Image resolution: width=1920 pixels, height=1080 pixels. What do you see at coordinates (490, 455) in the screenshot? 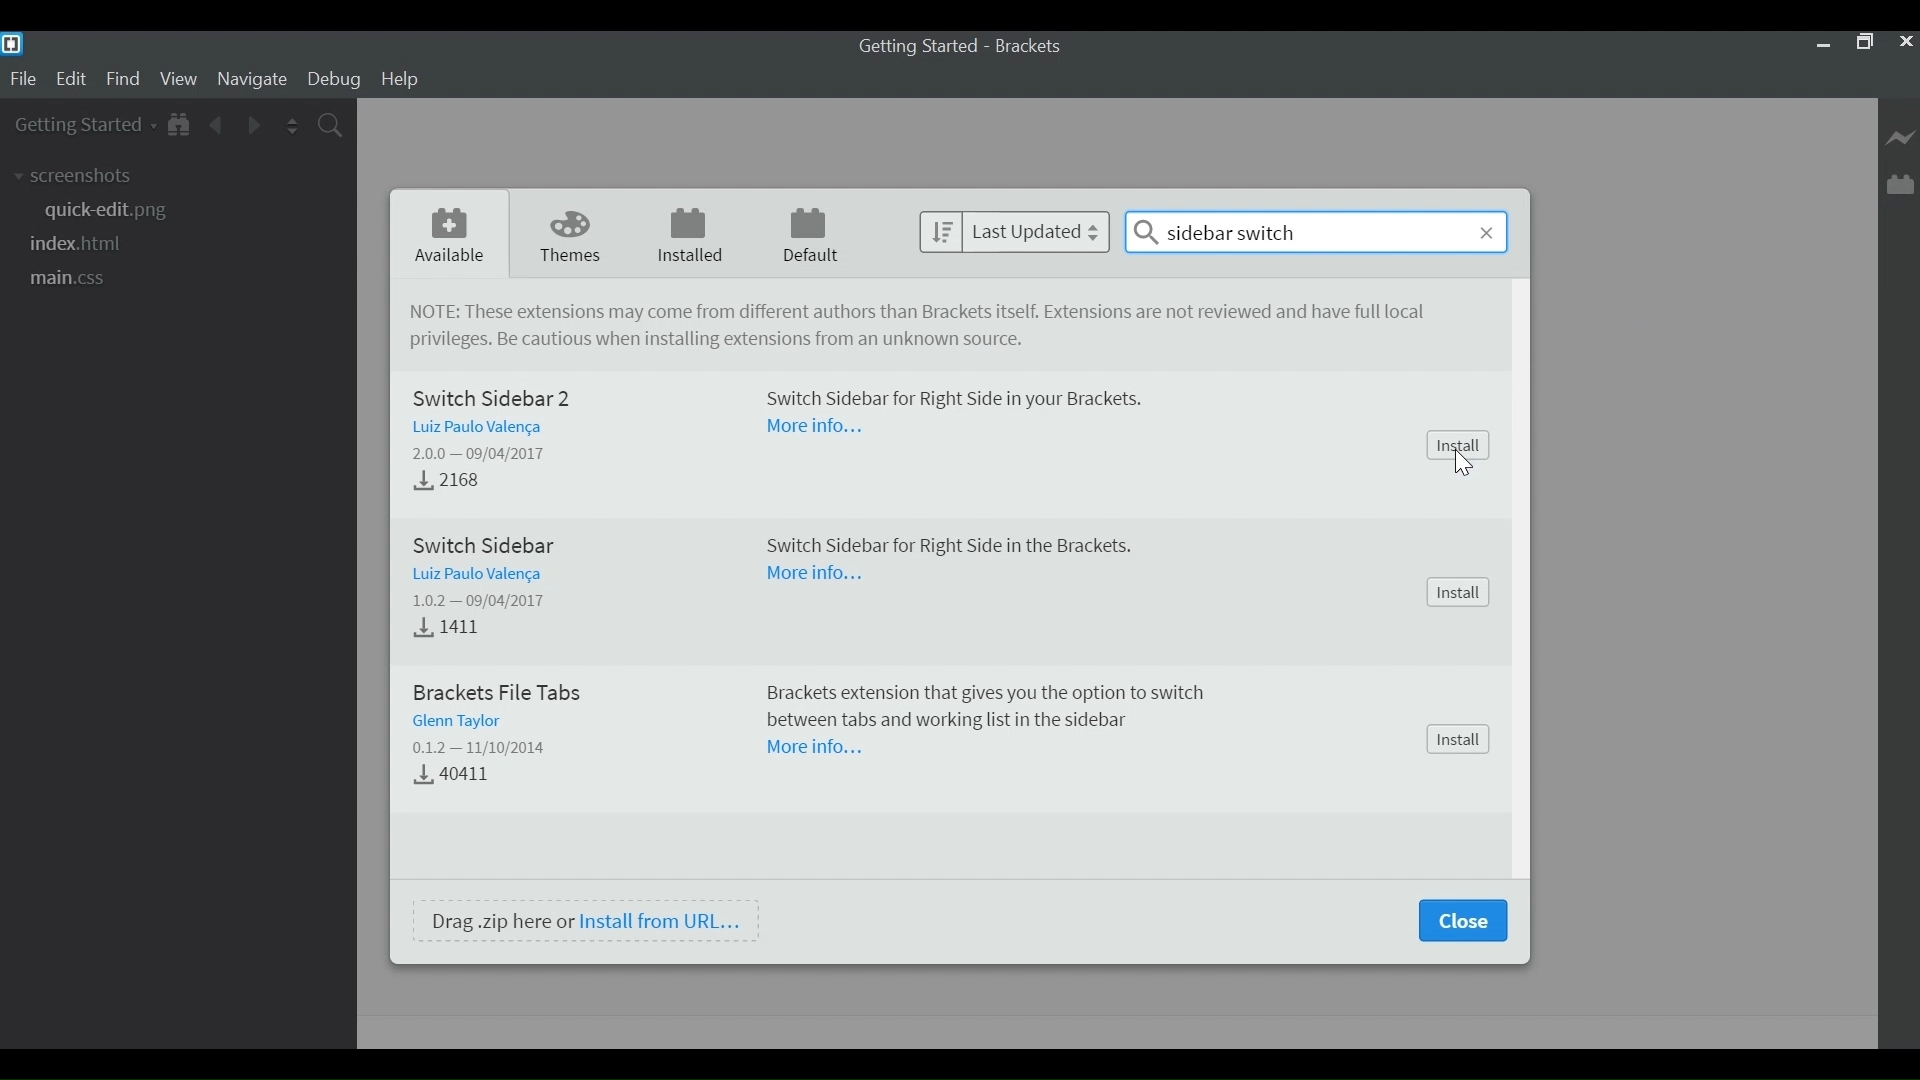
I see `2.0.0 — 09/04/2017` at bounding box center [490, 455].